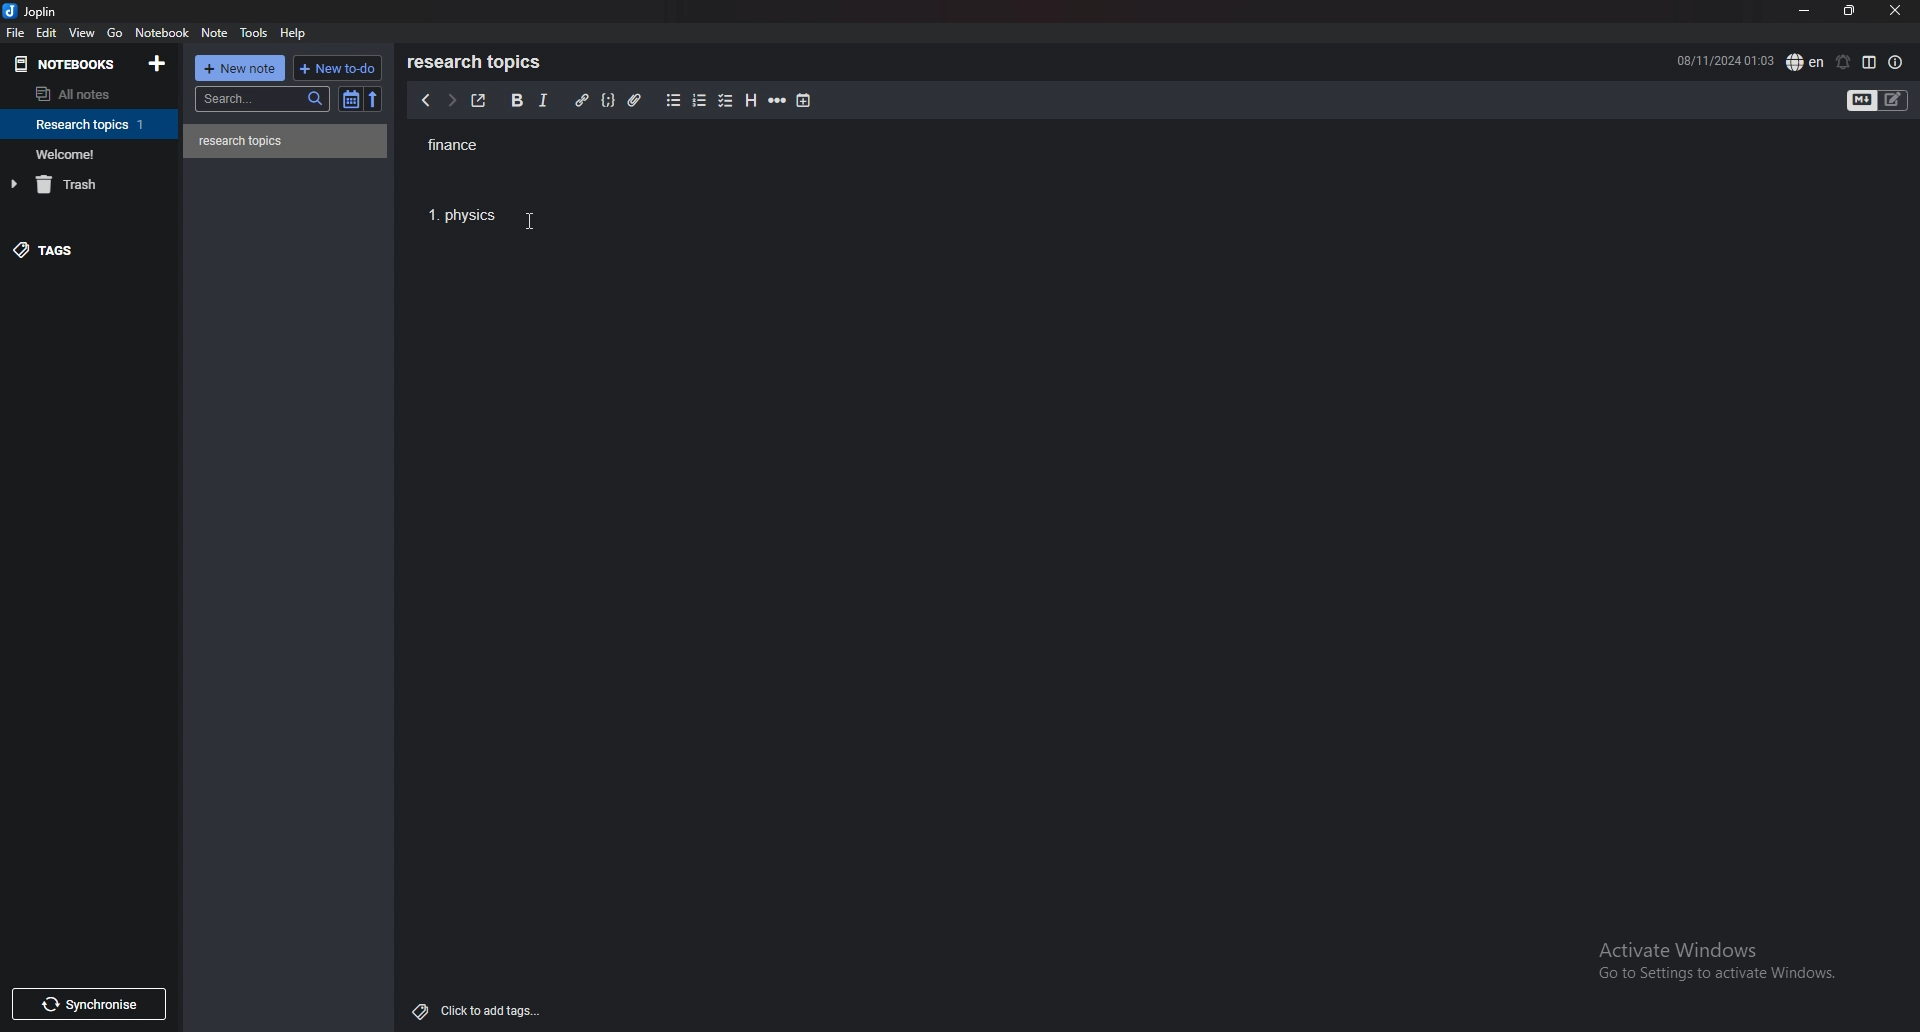  I want to click on new note, so click(242, 67).